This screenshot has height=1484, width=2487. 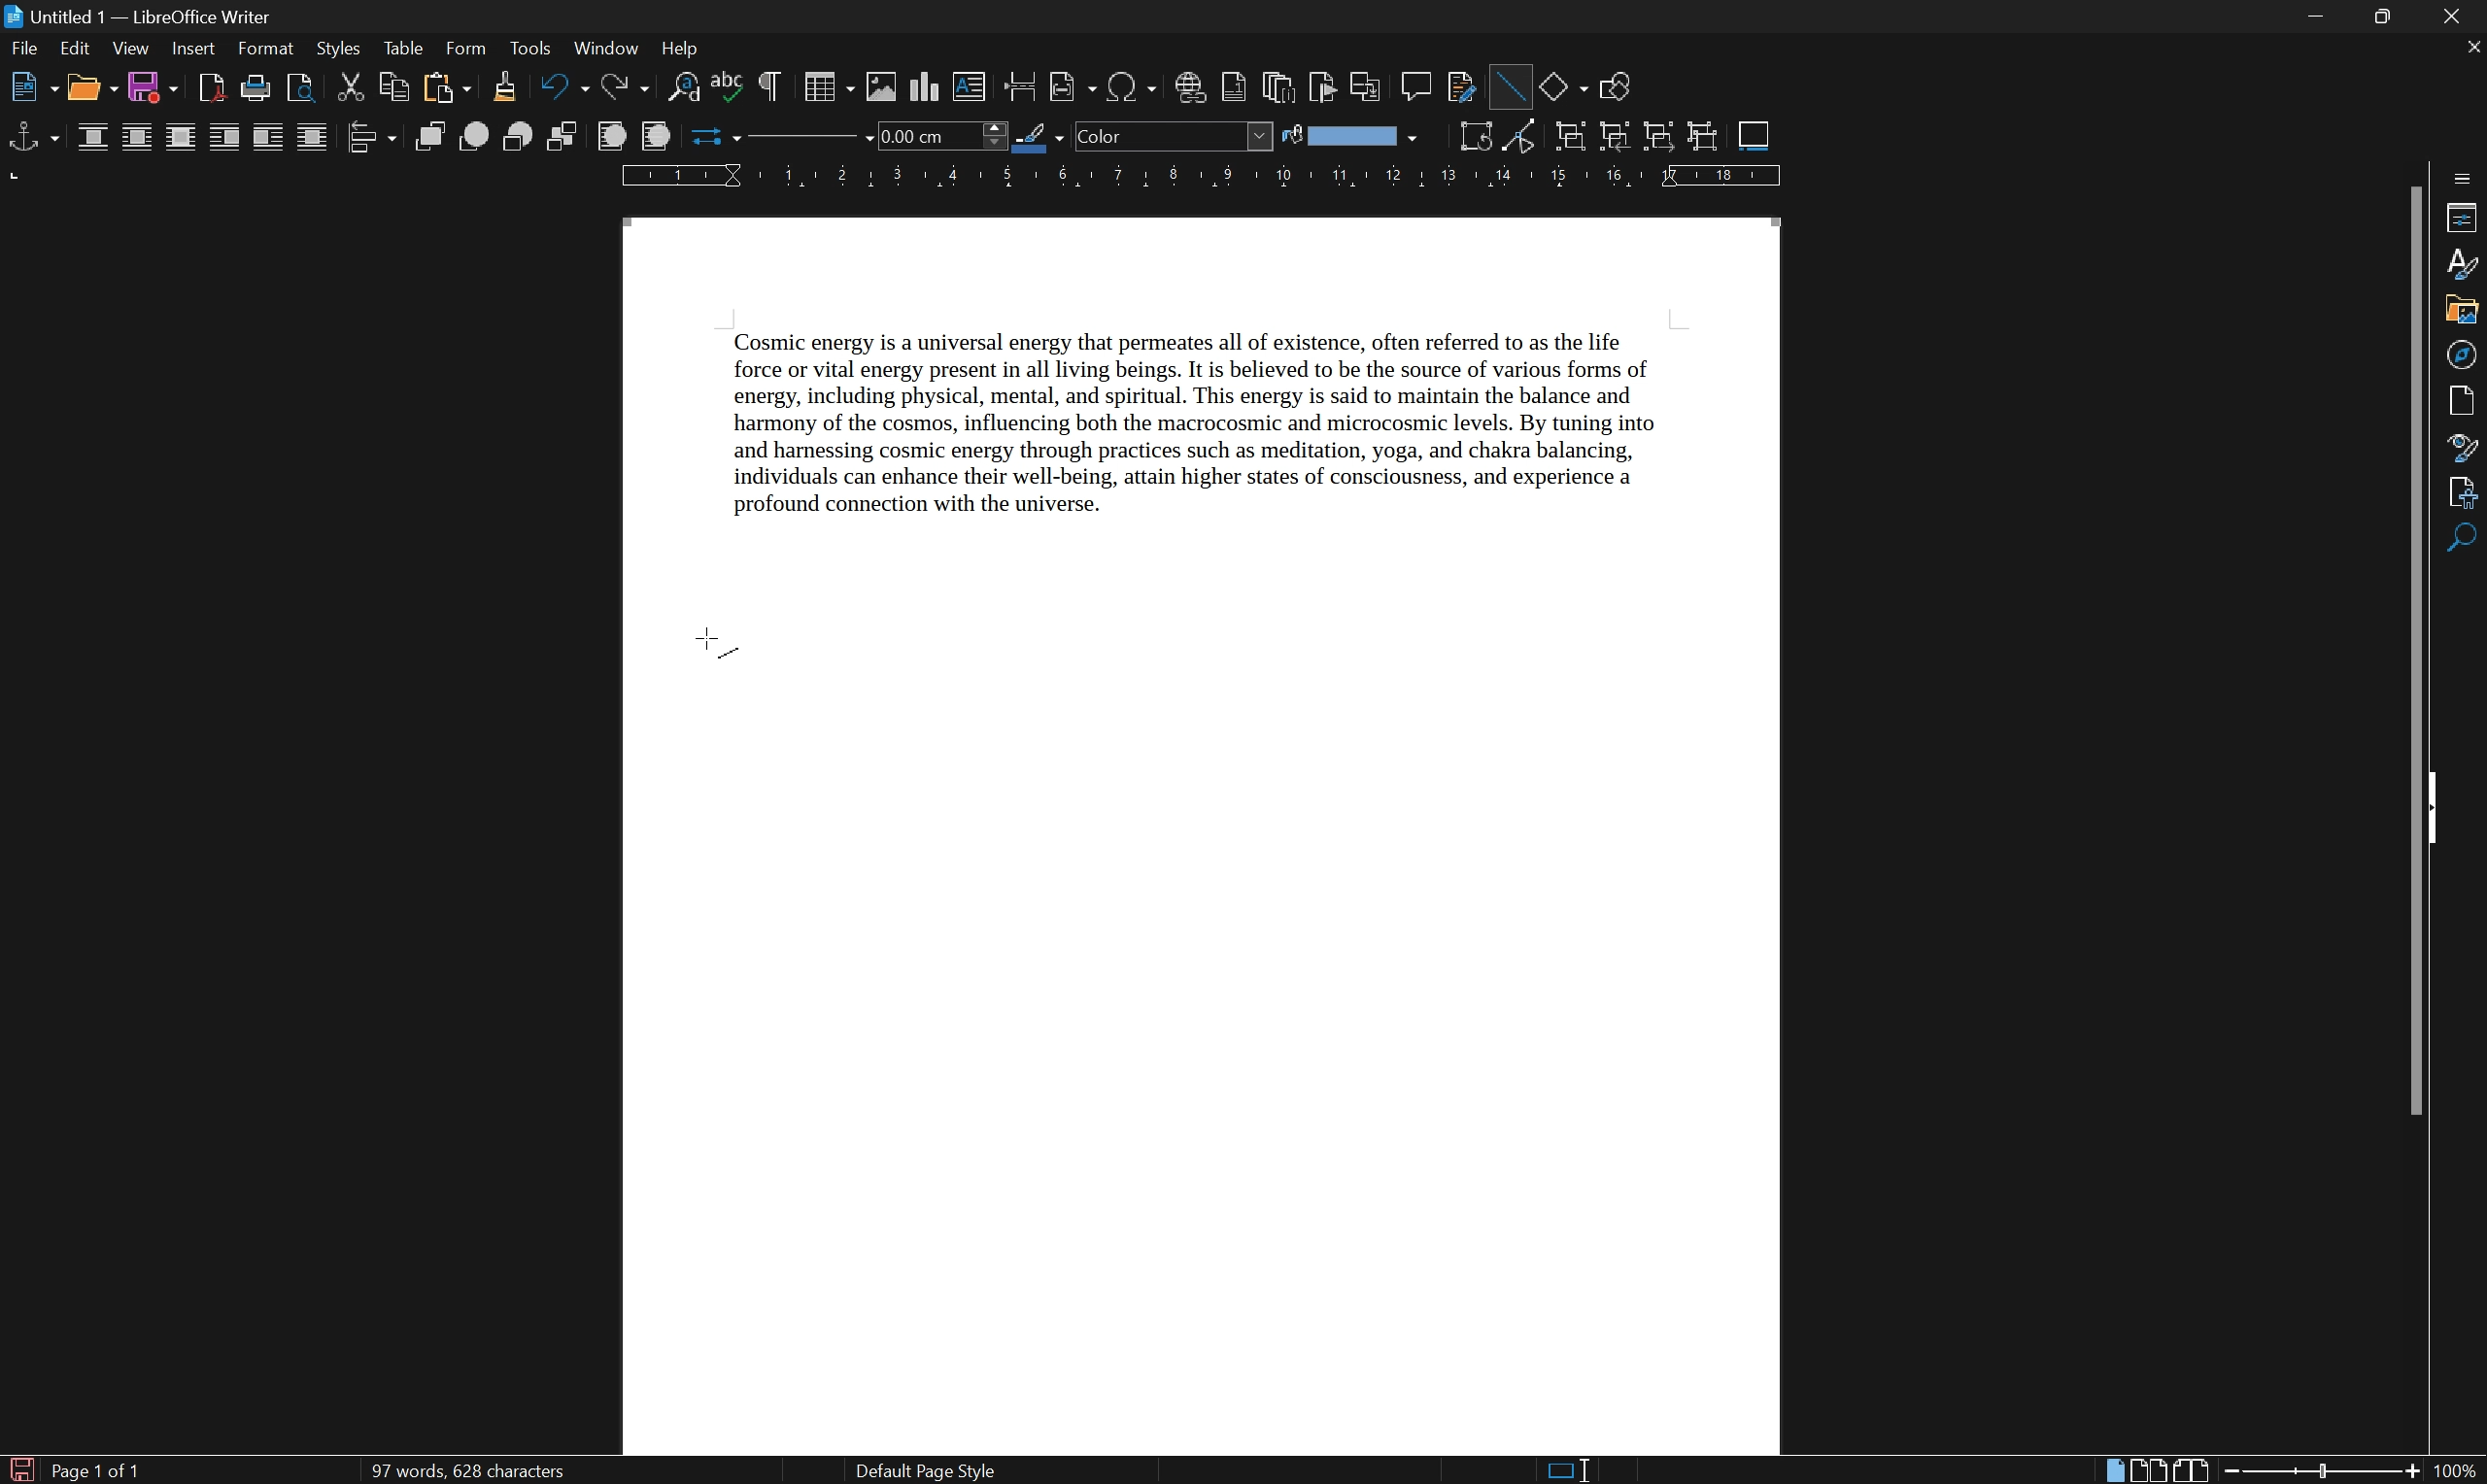 What do you see at coordinates (653, 136) in the screenshot?
I see `to background` at bounding box center [653, 136].